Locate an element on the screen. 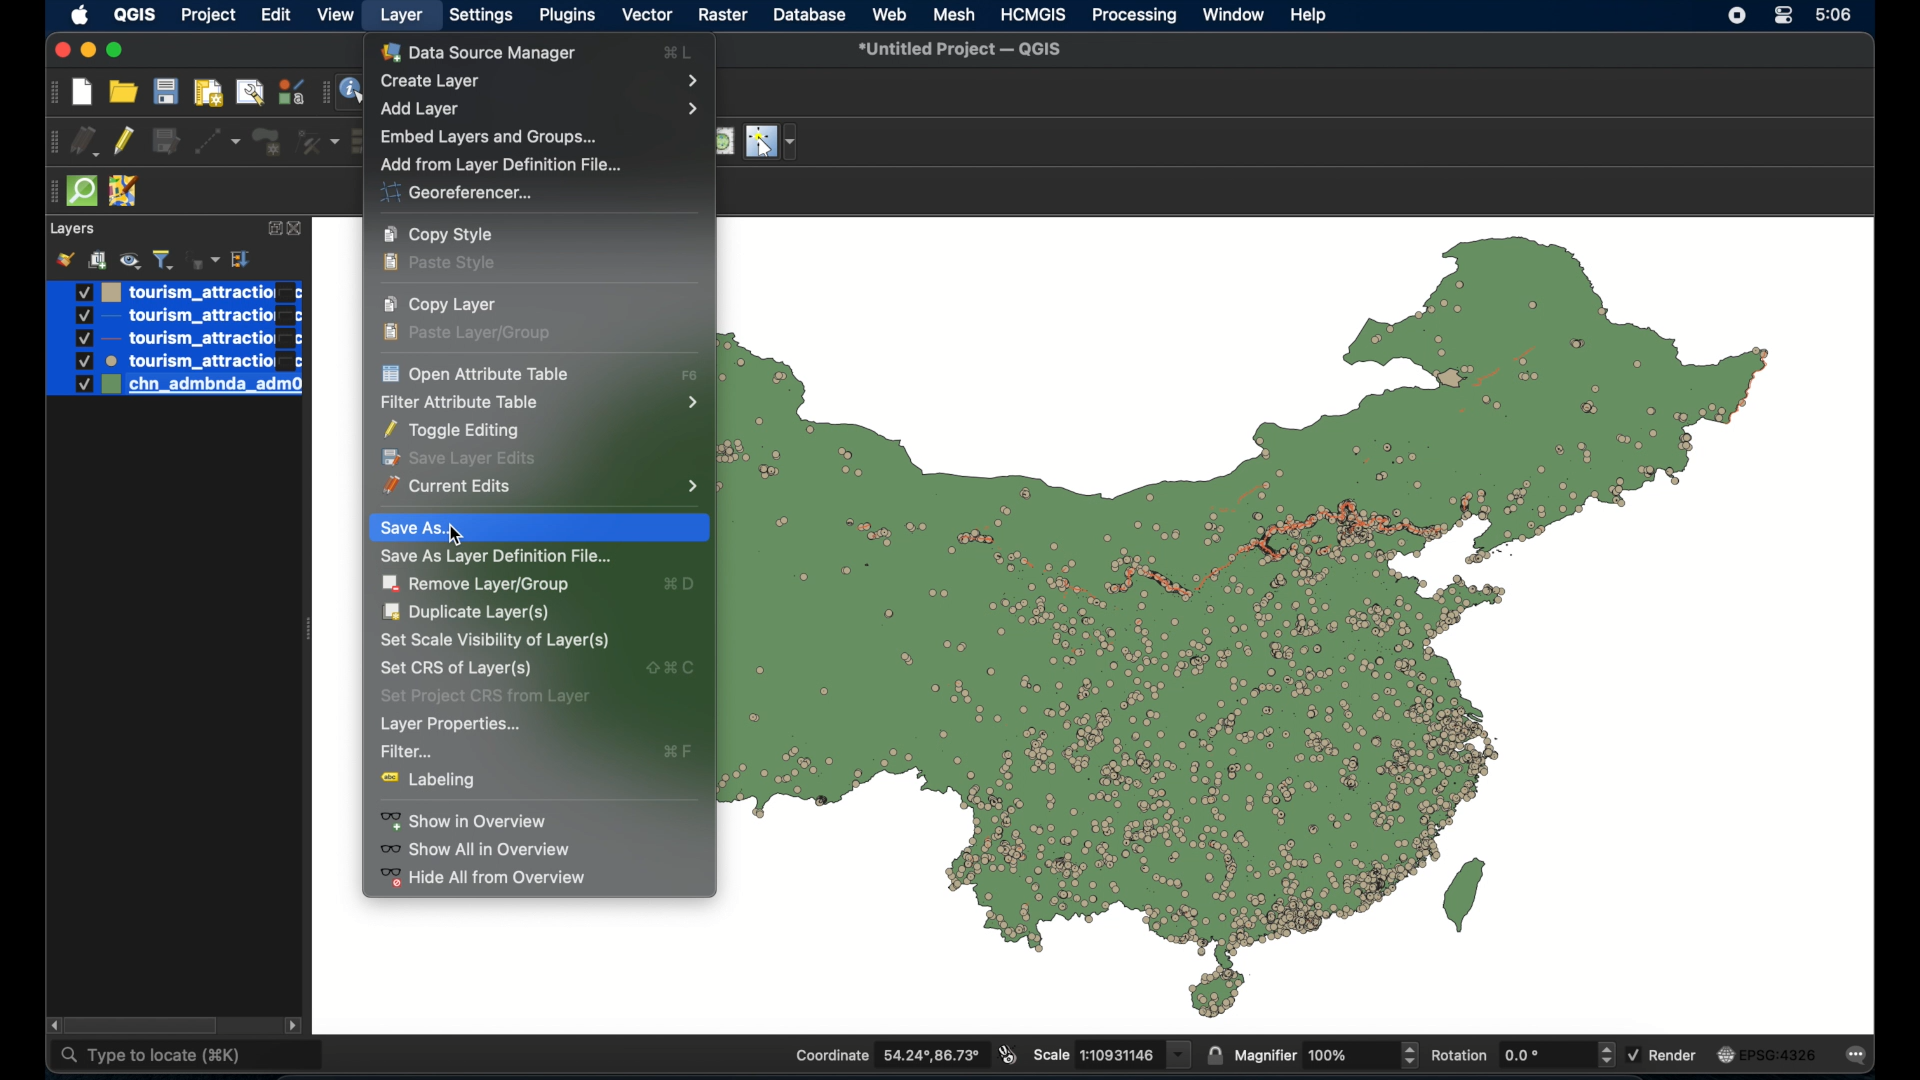 The width and height of the screenshot is (1920, 1080). embed layers and groups is located at coordinates (491, 138).